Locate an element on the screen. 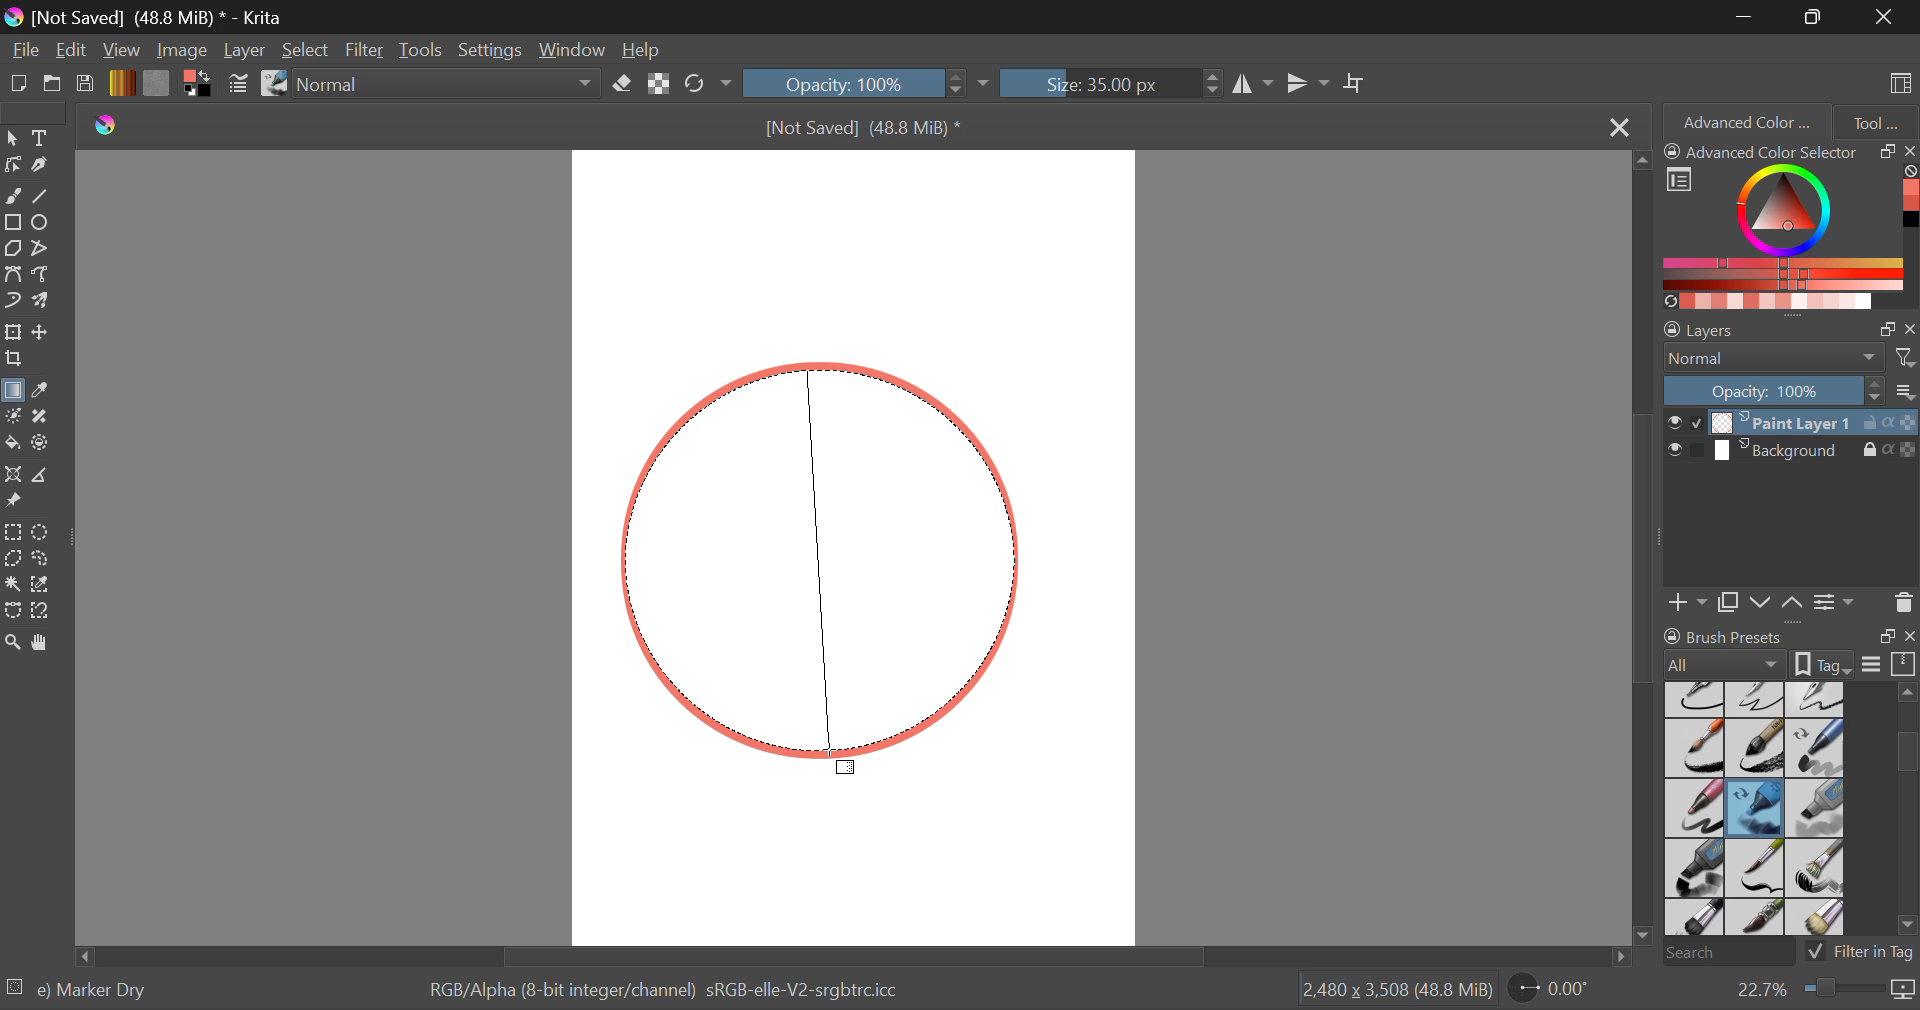 This screenshot has width=1920, height=1010. Window is located at coordinates (578, 51).